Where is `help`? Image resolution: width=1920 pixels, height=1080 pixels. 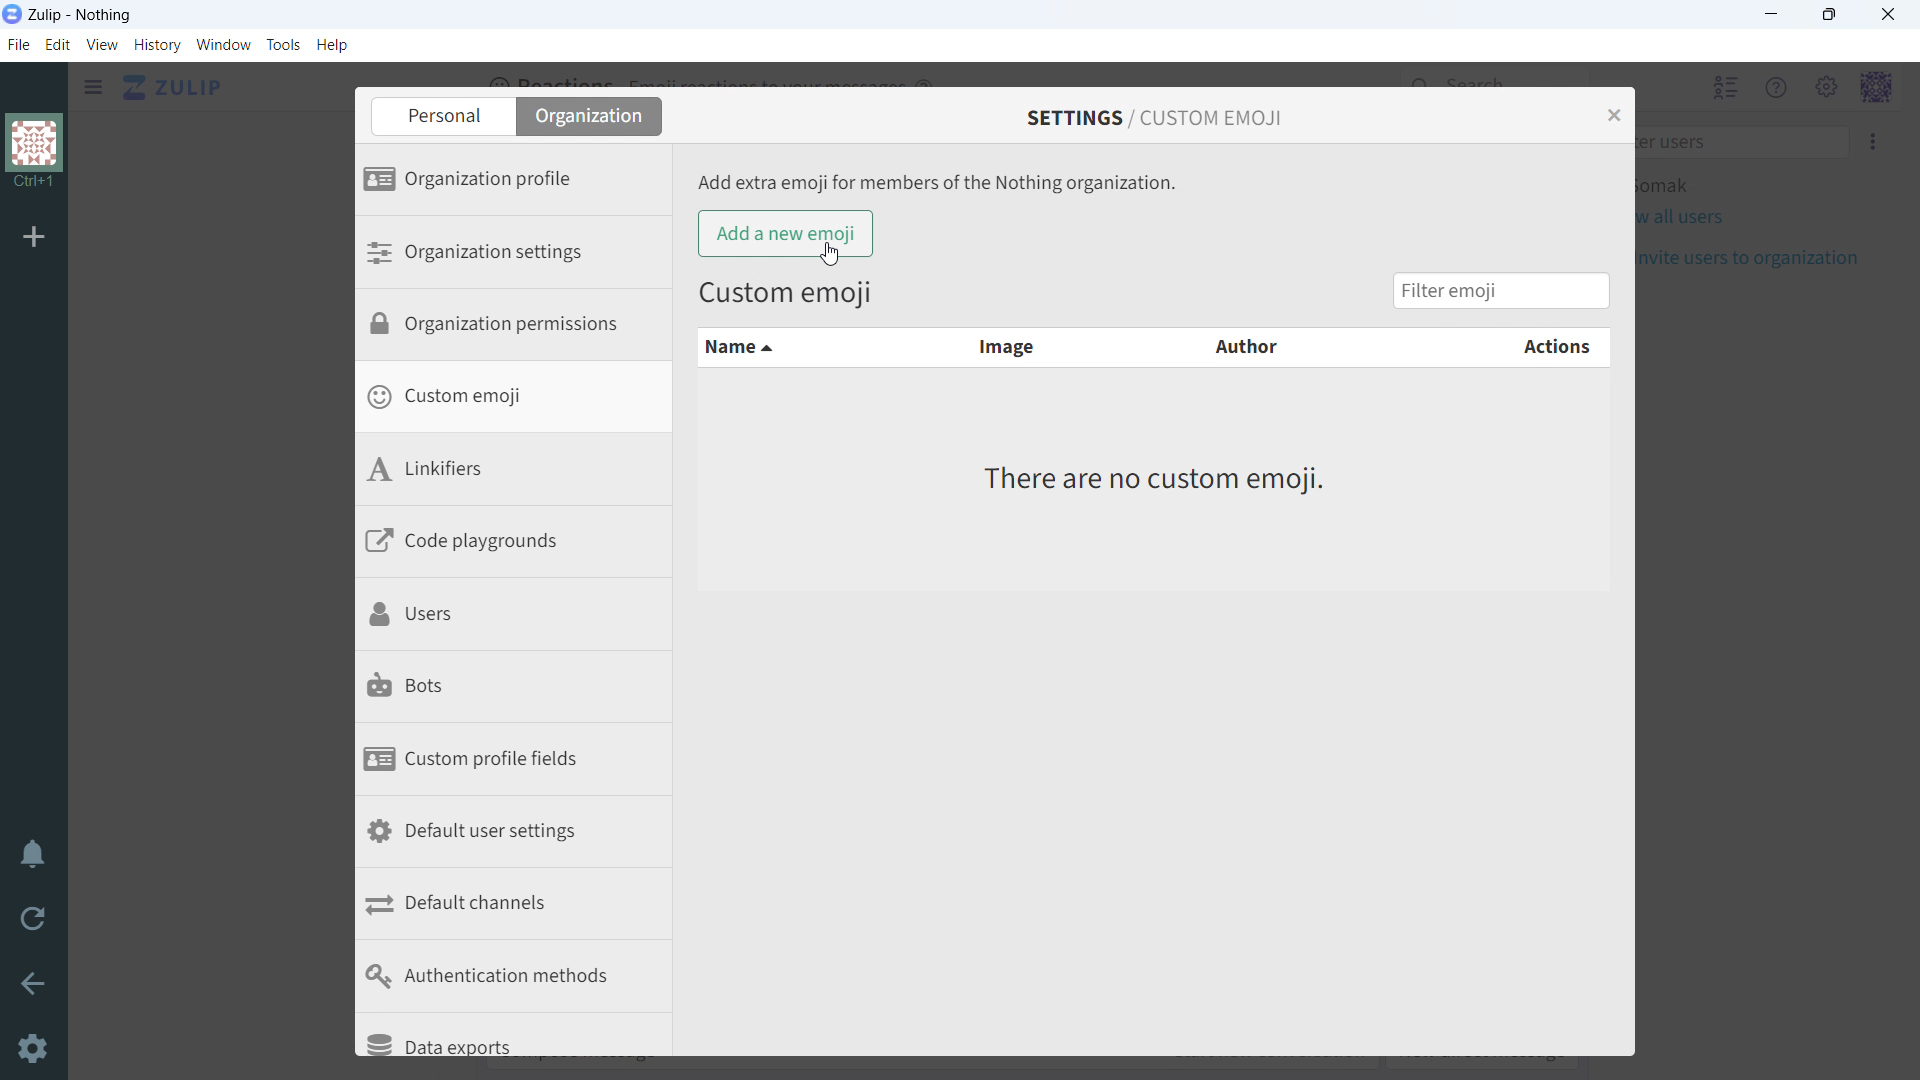 help is located at coordinates (332, 45).